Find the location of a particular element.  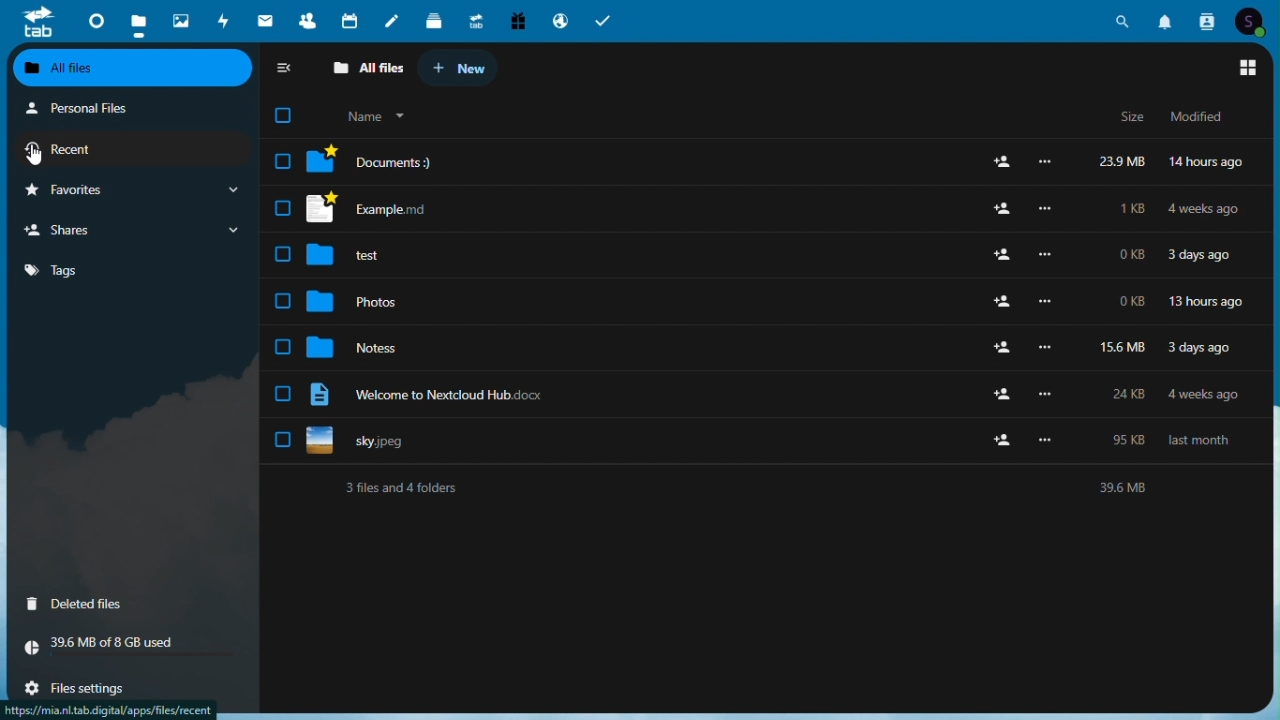

upgrade is located at coordinates (474, 19).